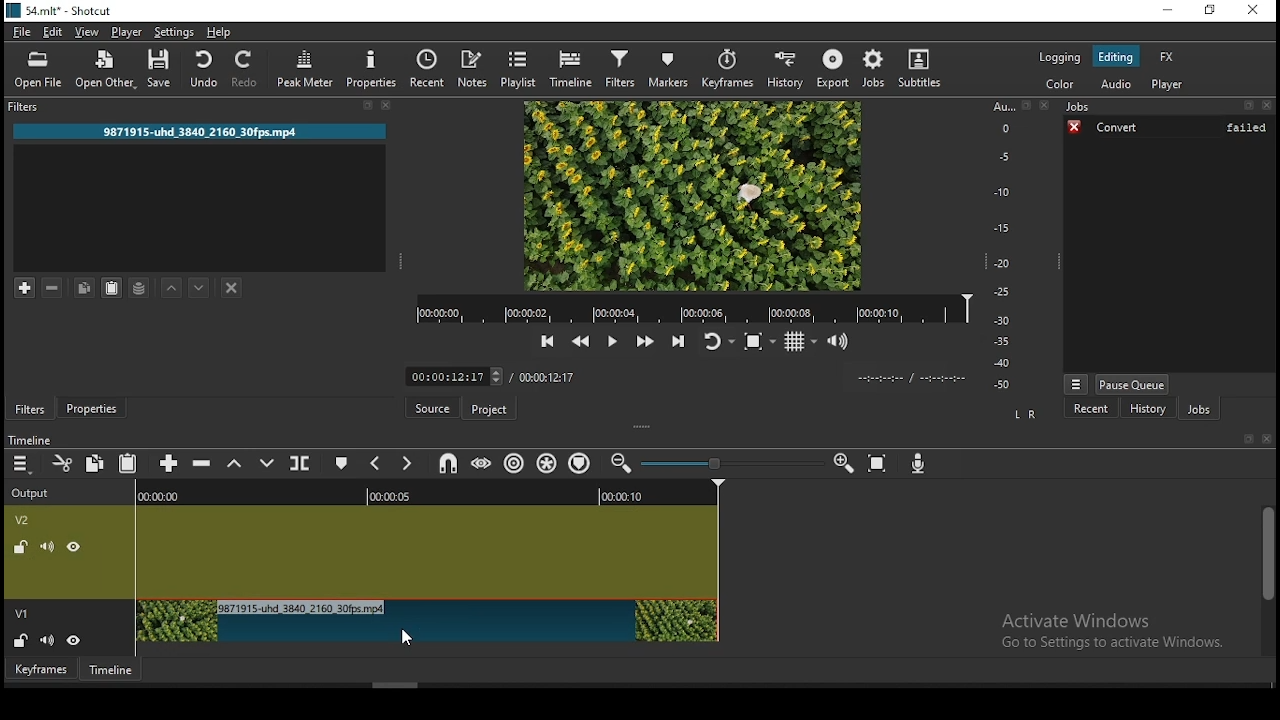 The width and height of the screenshot is (1280, 720). What do you see at coordinates (91, 408) in the screenshot?
I see `properties` at bounding box center [91, 408].